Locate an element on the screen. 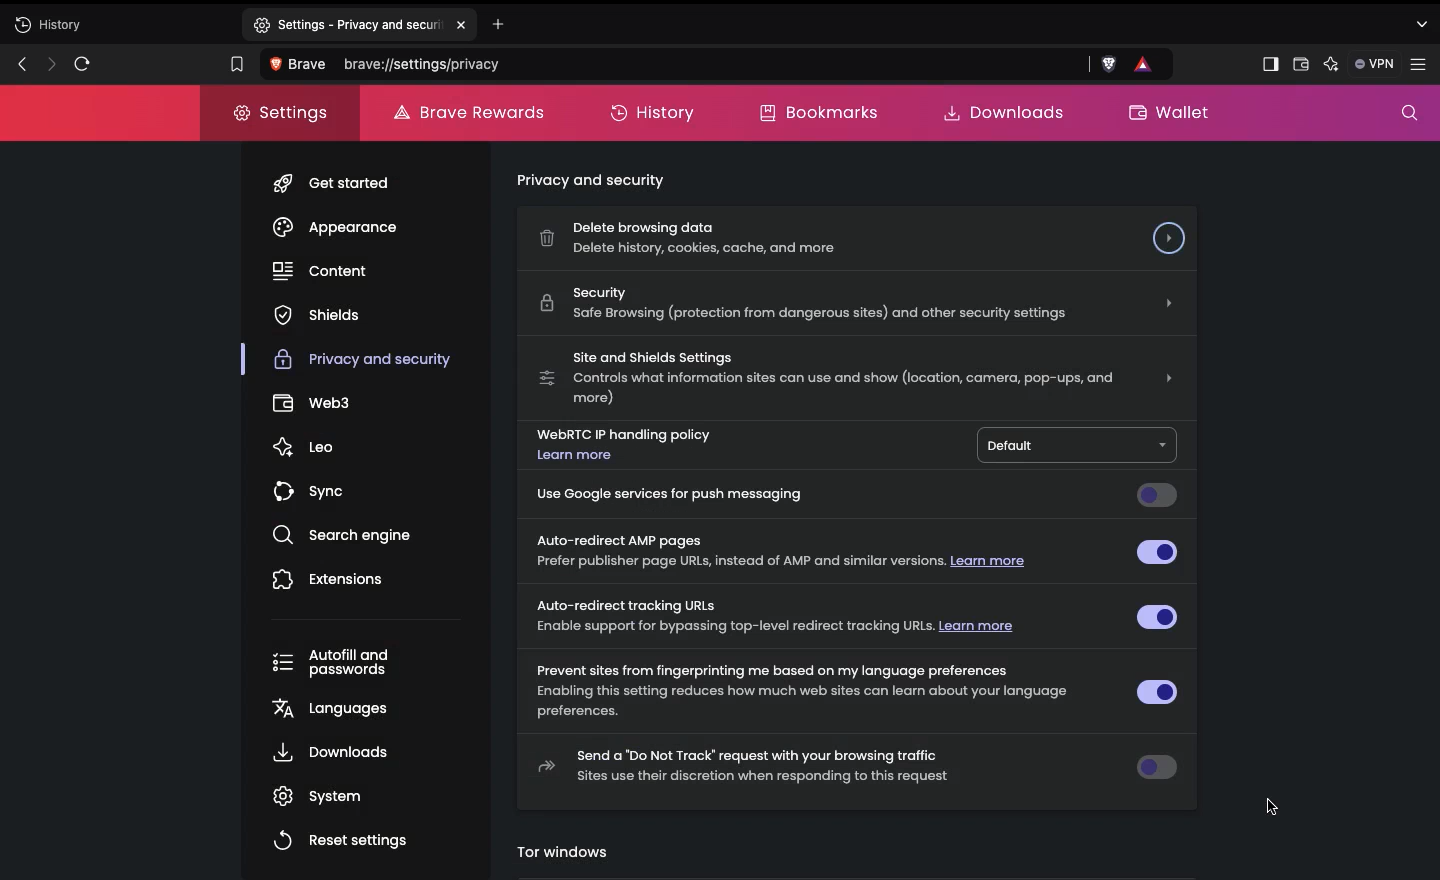 The image size is (1440, 880). Next page is located at coordinates (48, 64).